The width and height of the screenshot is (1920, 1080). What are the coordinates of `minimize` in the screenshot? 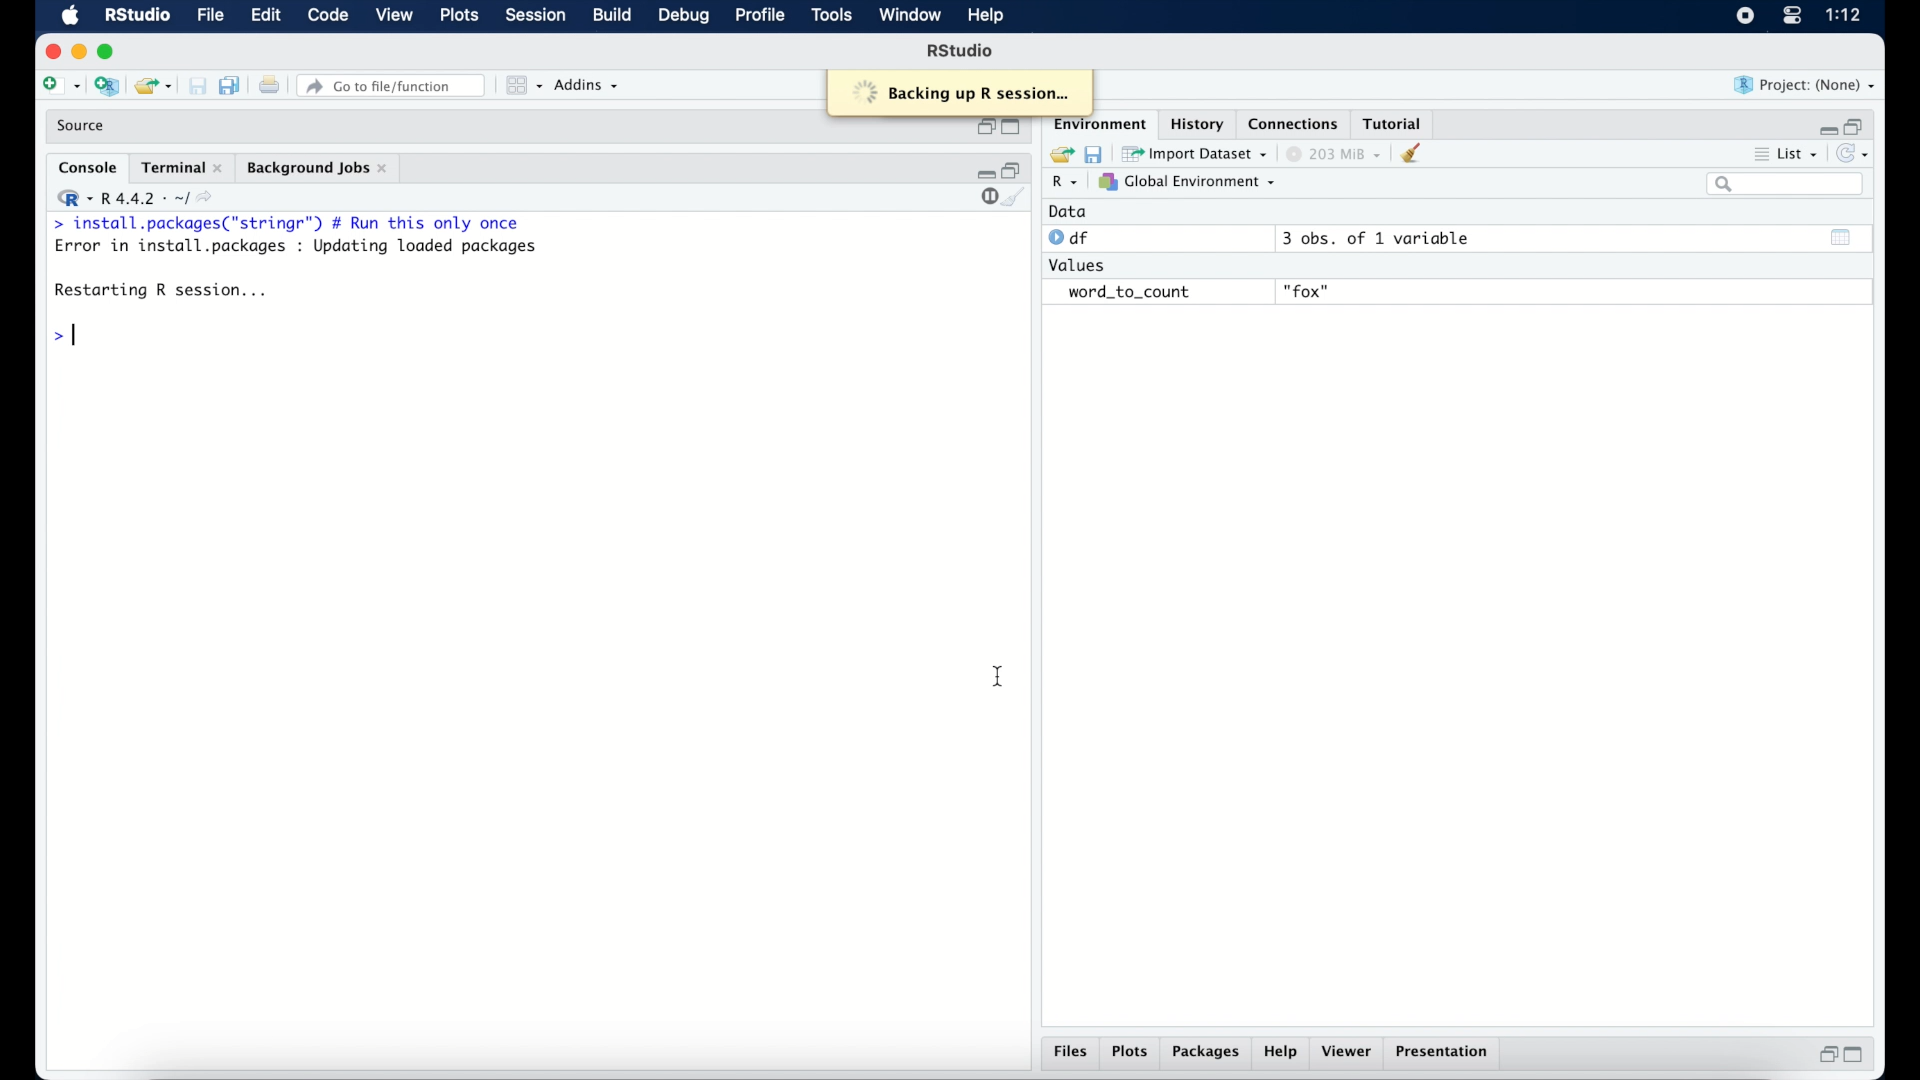 It's located at (1825, 129).